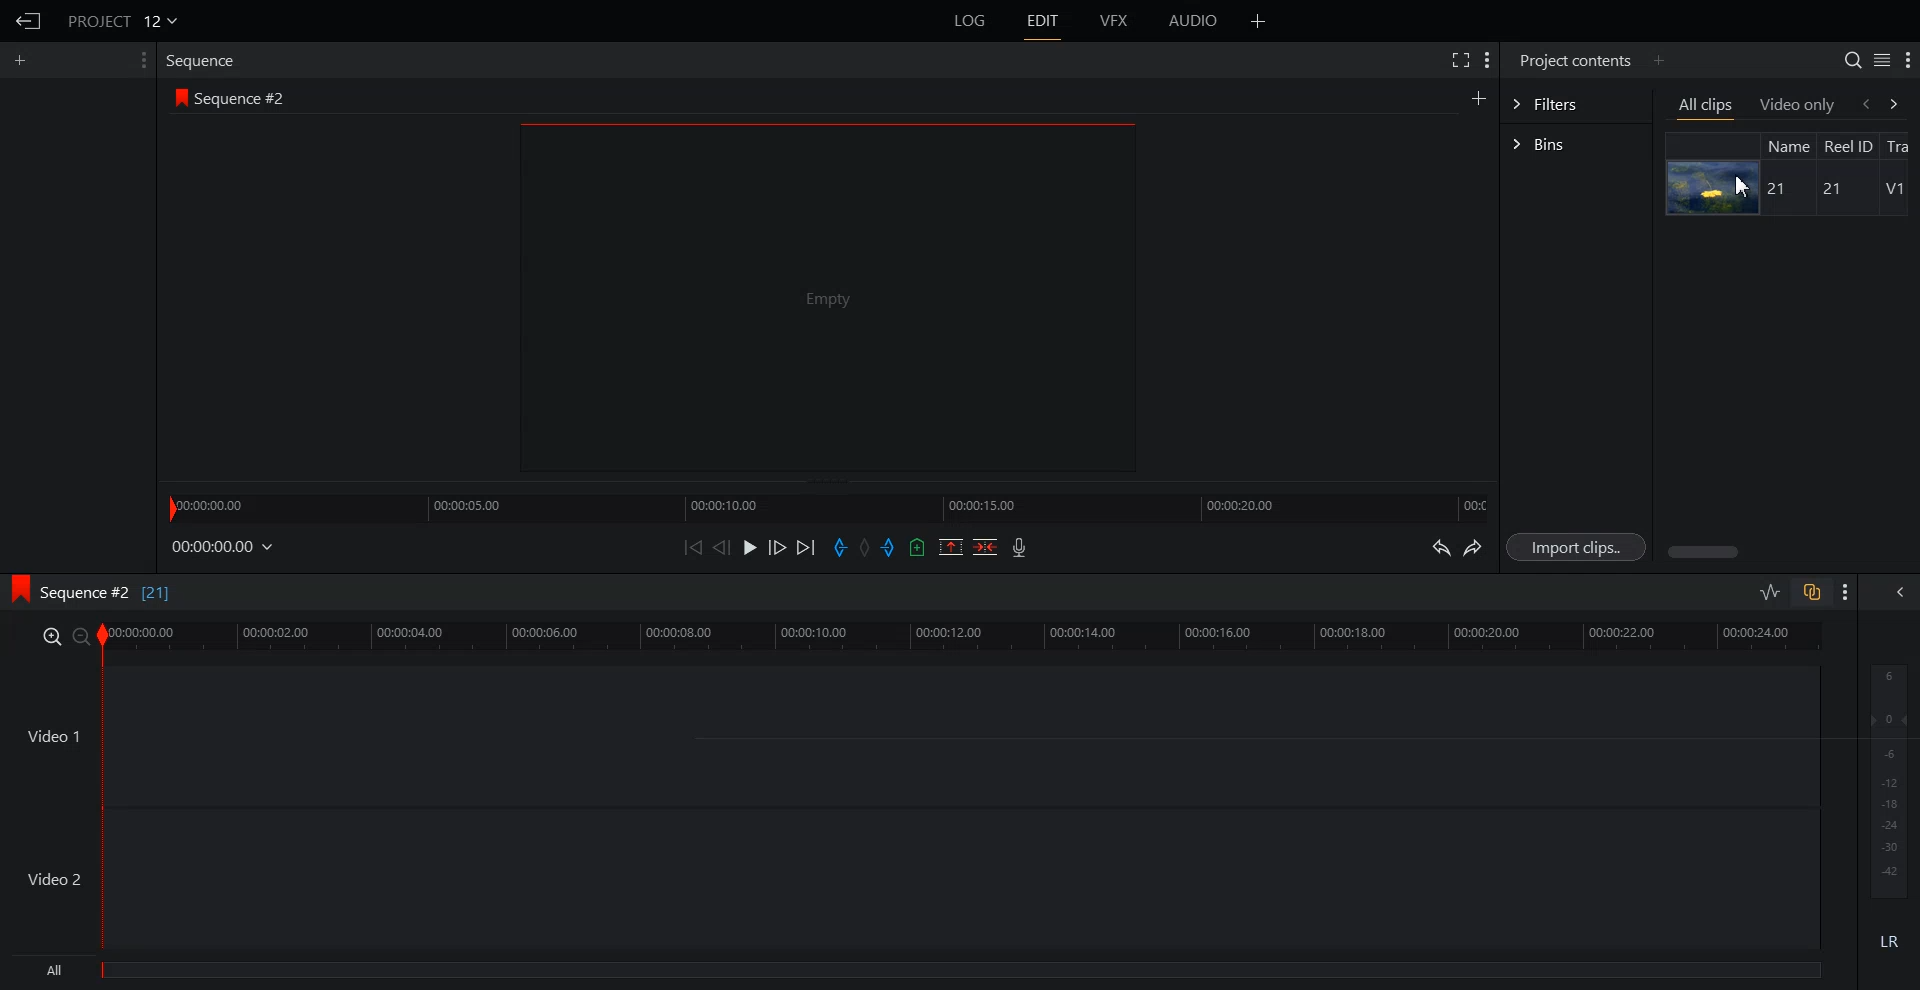 The image size is (1920, 990). I want to click on Filters, so click(1576, 104).